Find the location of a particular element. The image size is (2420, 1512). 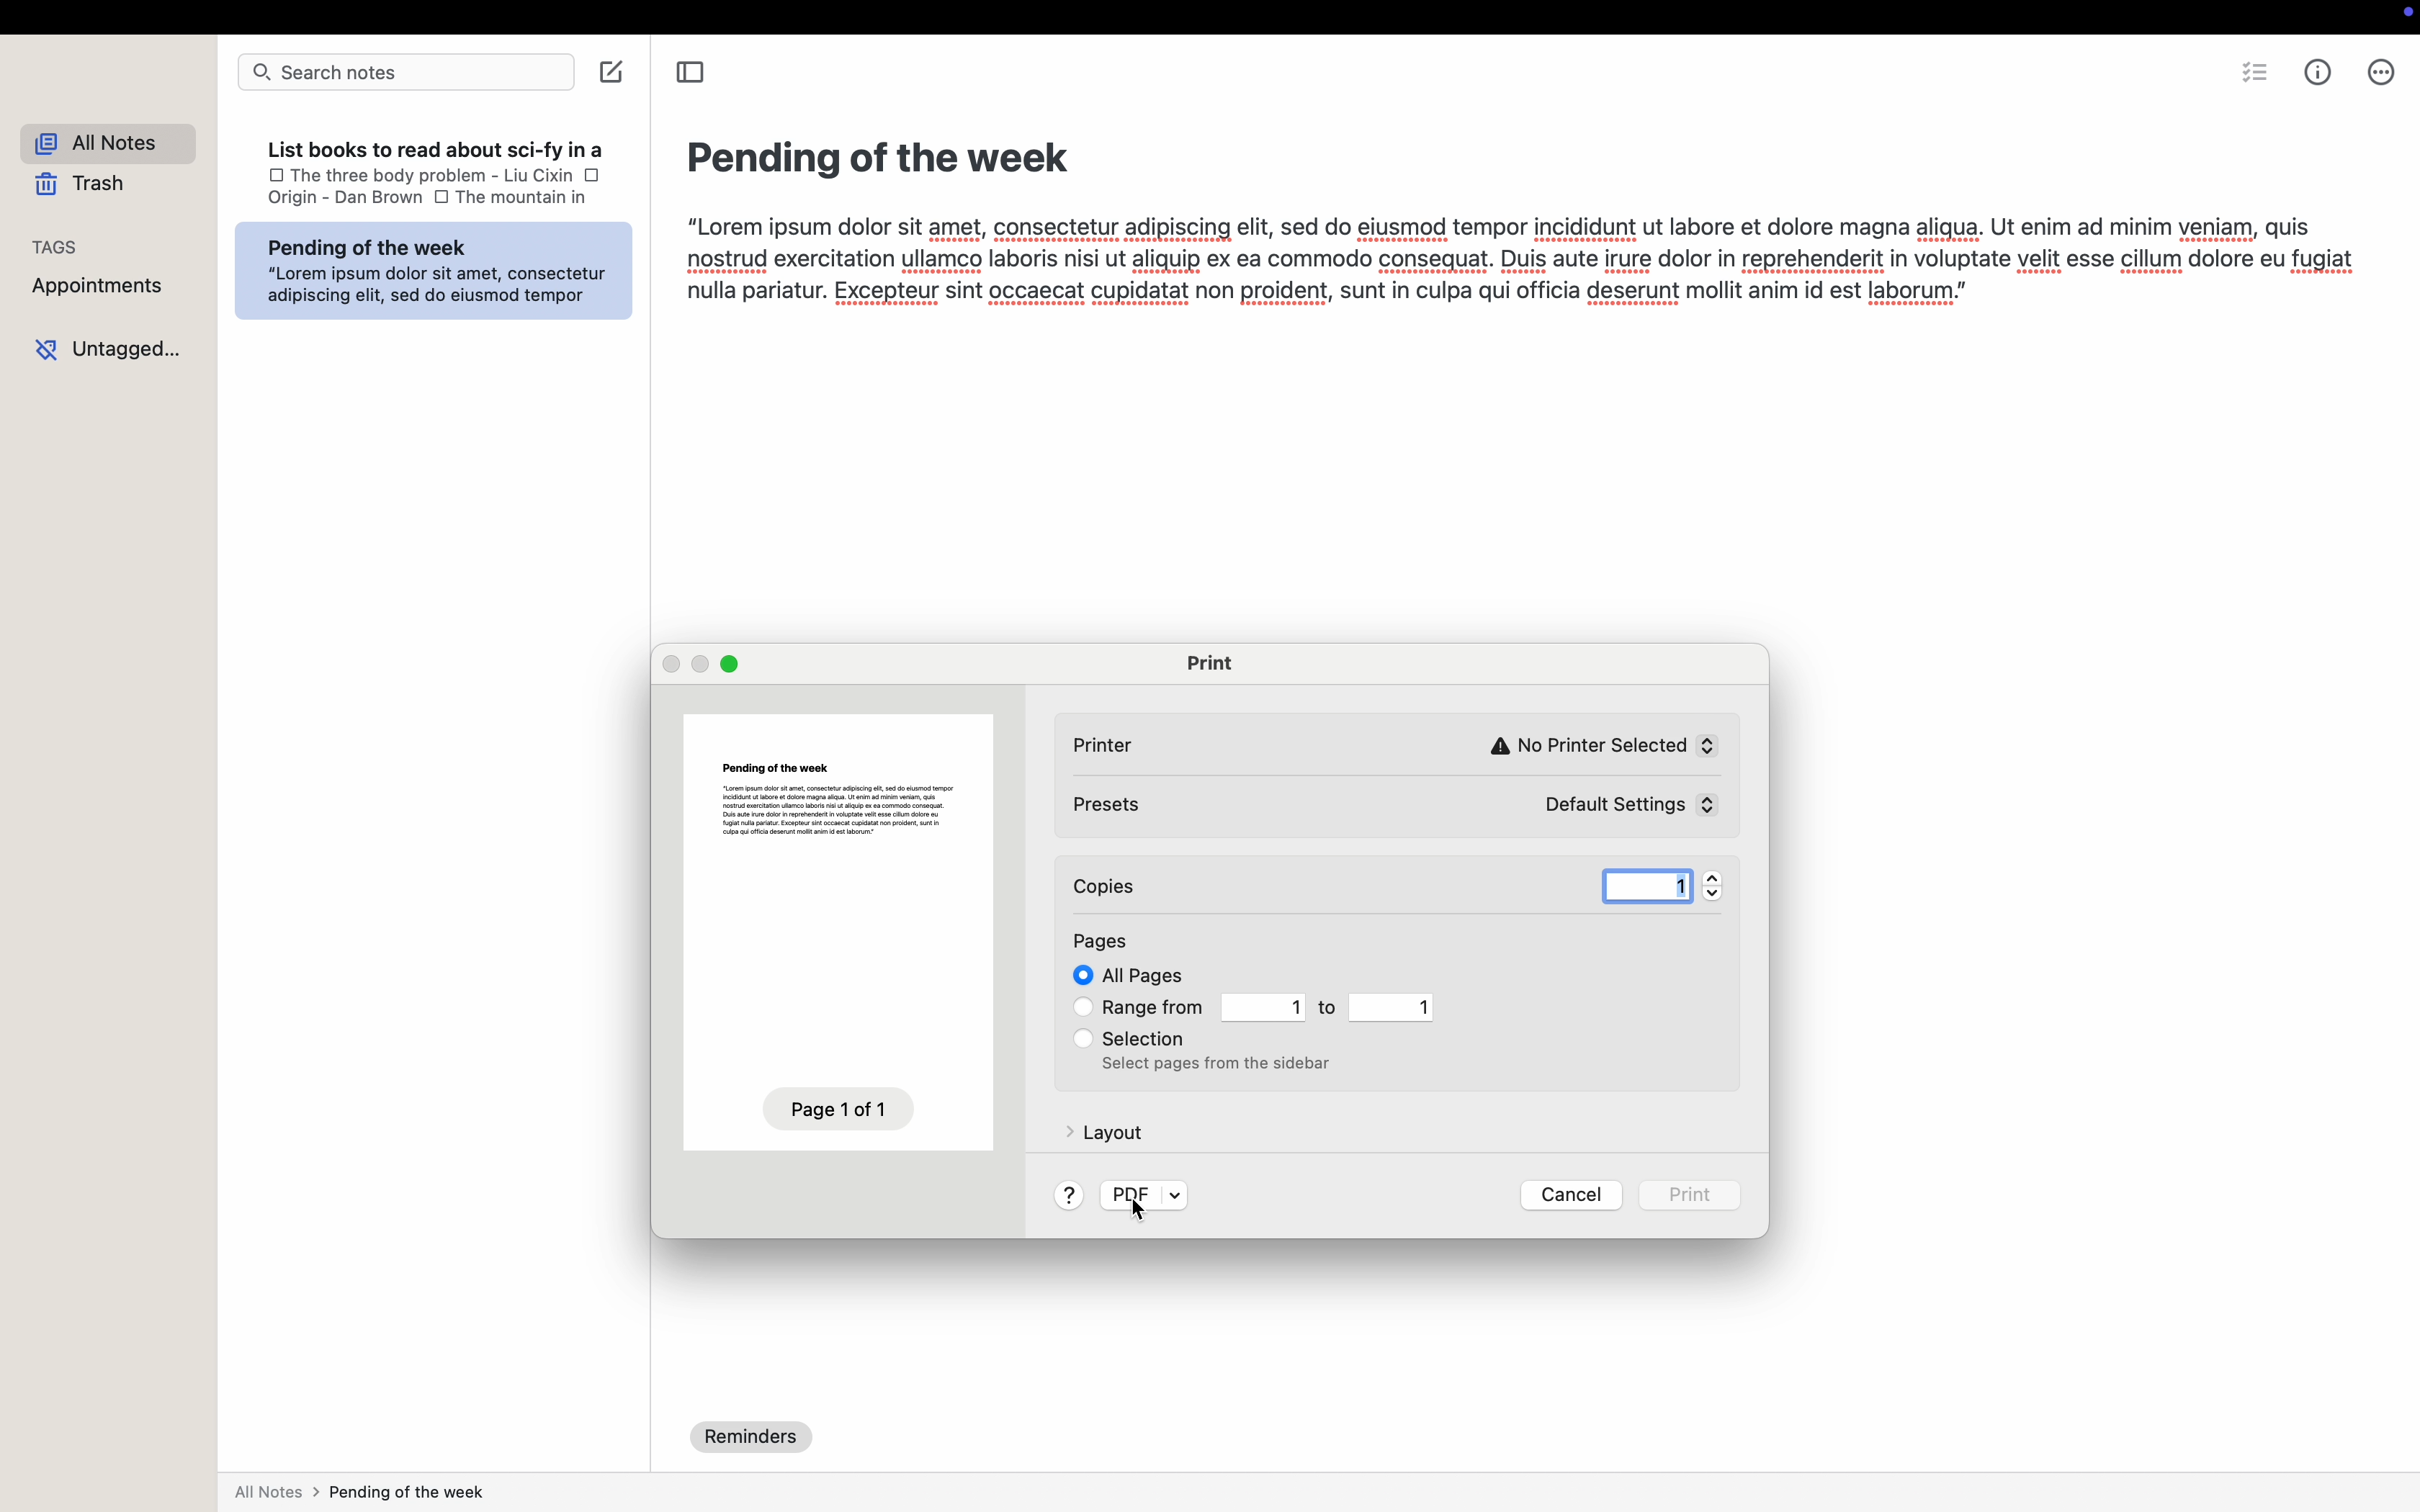

1 is located at coordinates (1639, 881).